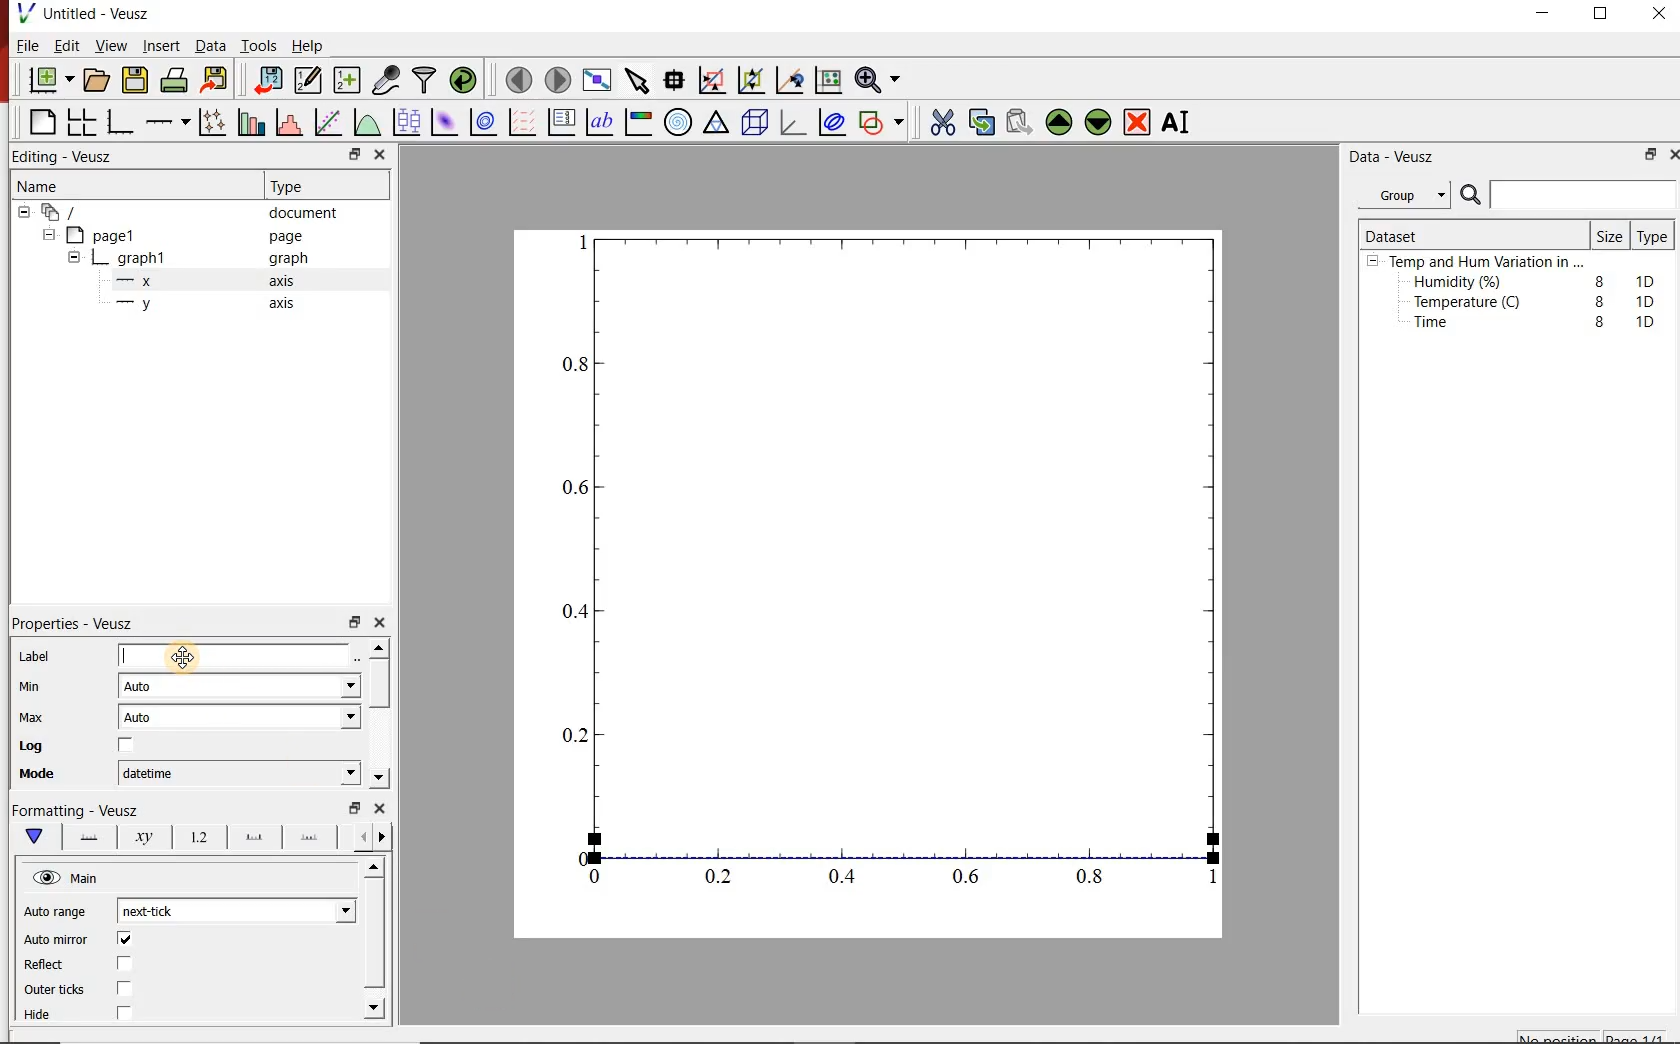  What do you see at coordinates (328, 688) in the screenshot?
I see `Min dropdown` at bounding box center [328, 688].